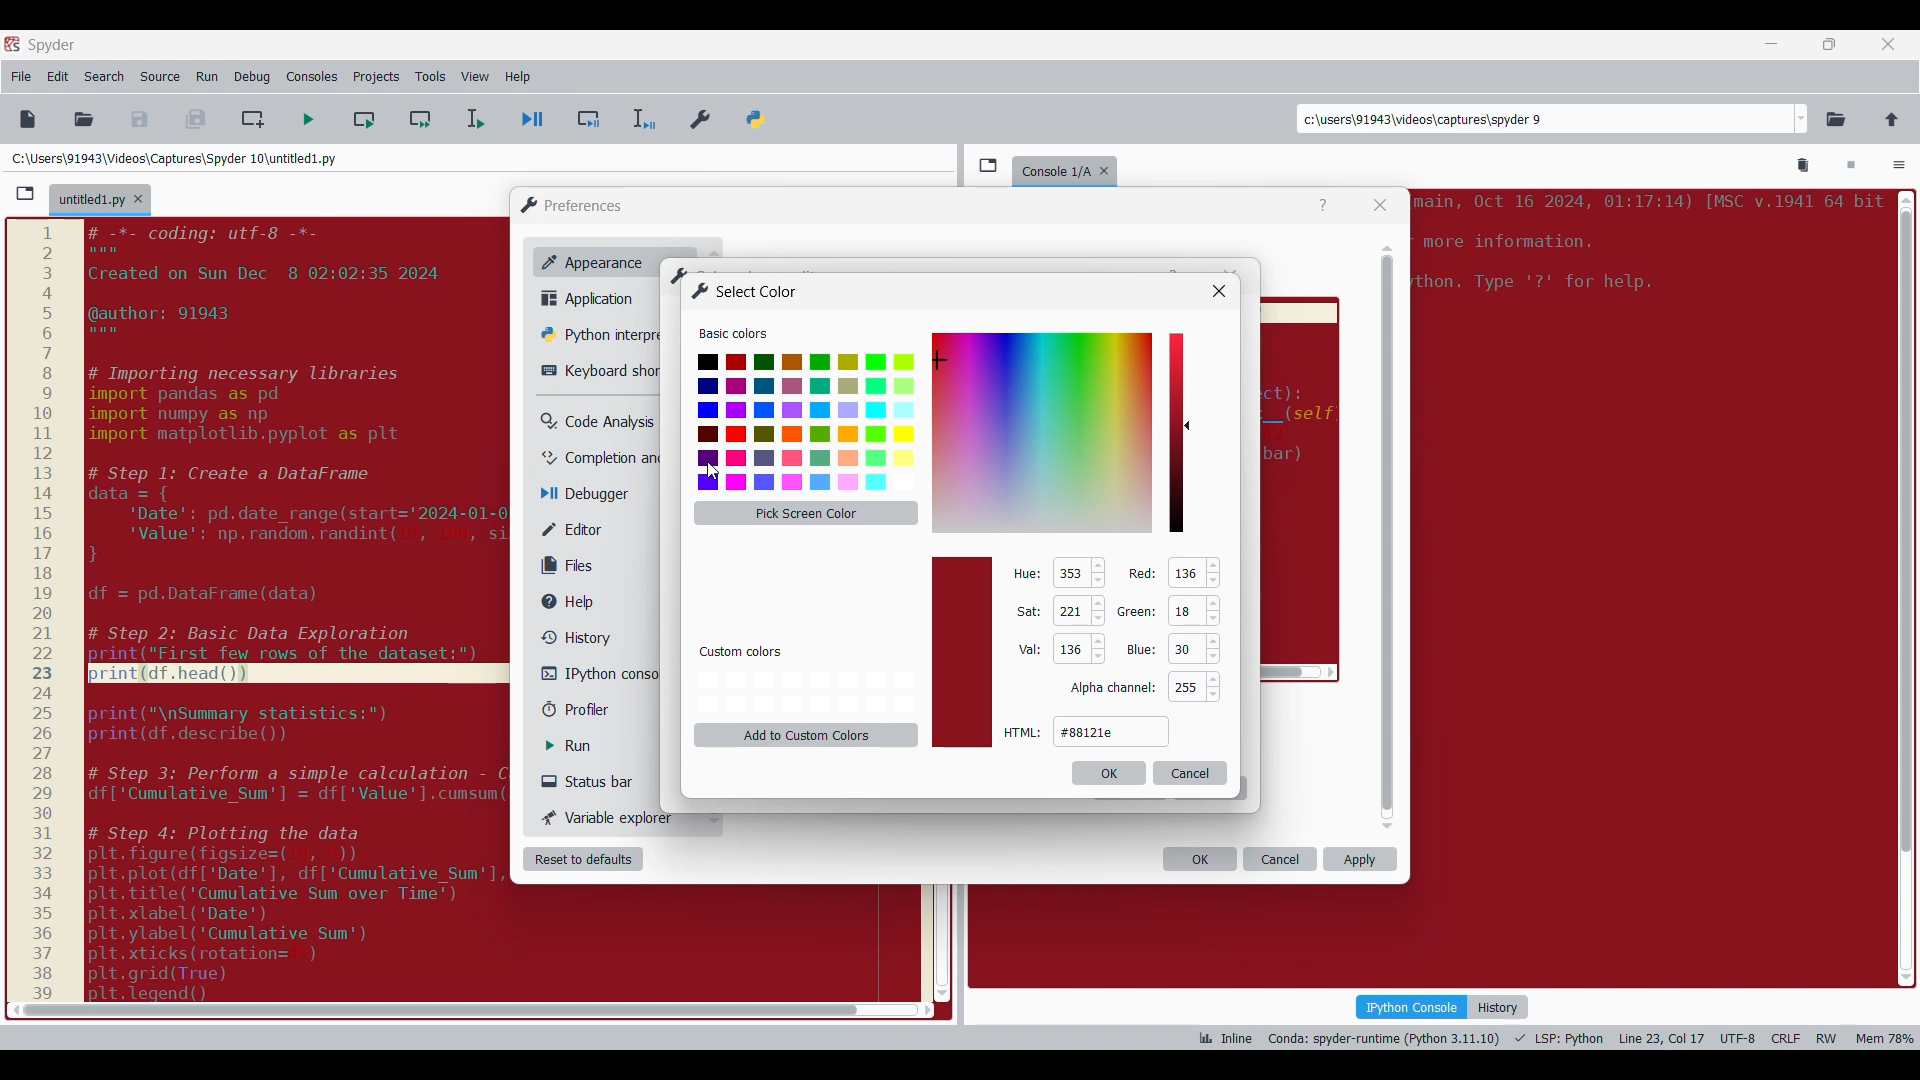  I want to click on PYTHONPATH manager, so click(759, 115).